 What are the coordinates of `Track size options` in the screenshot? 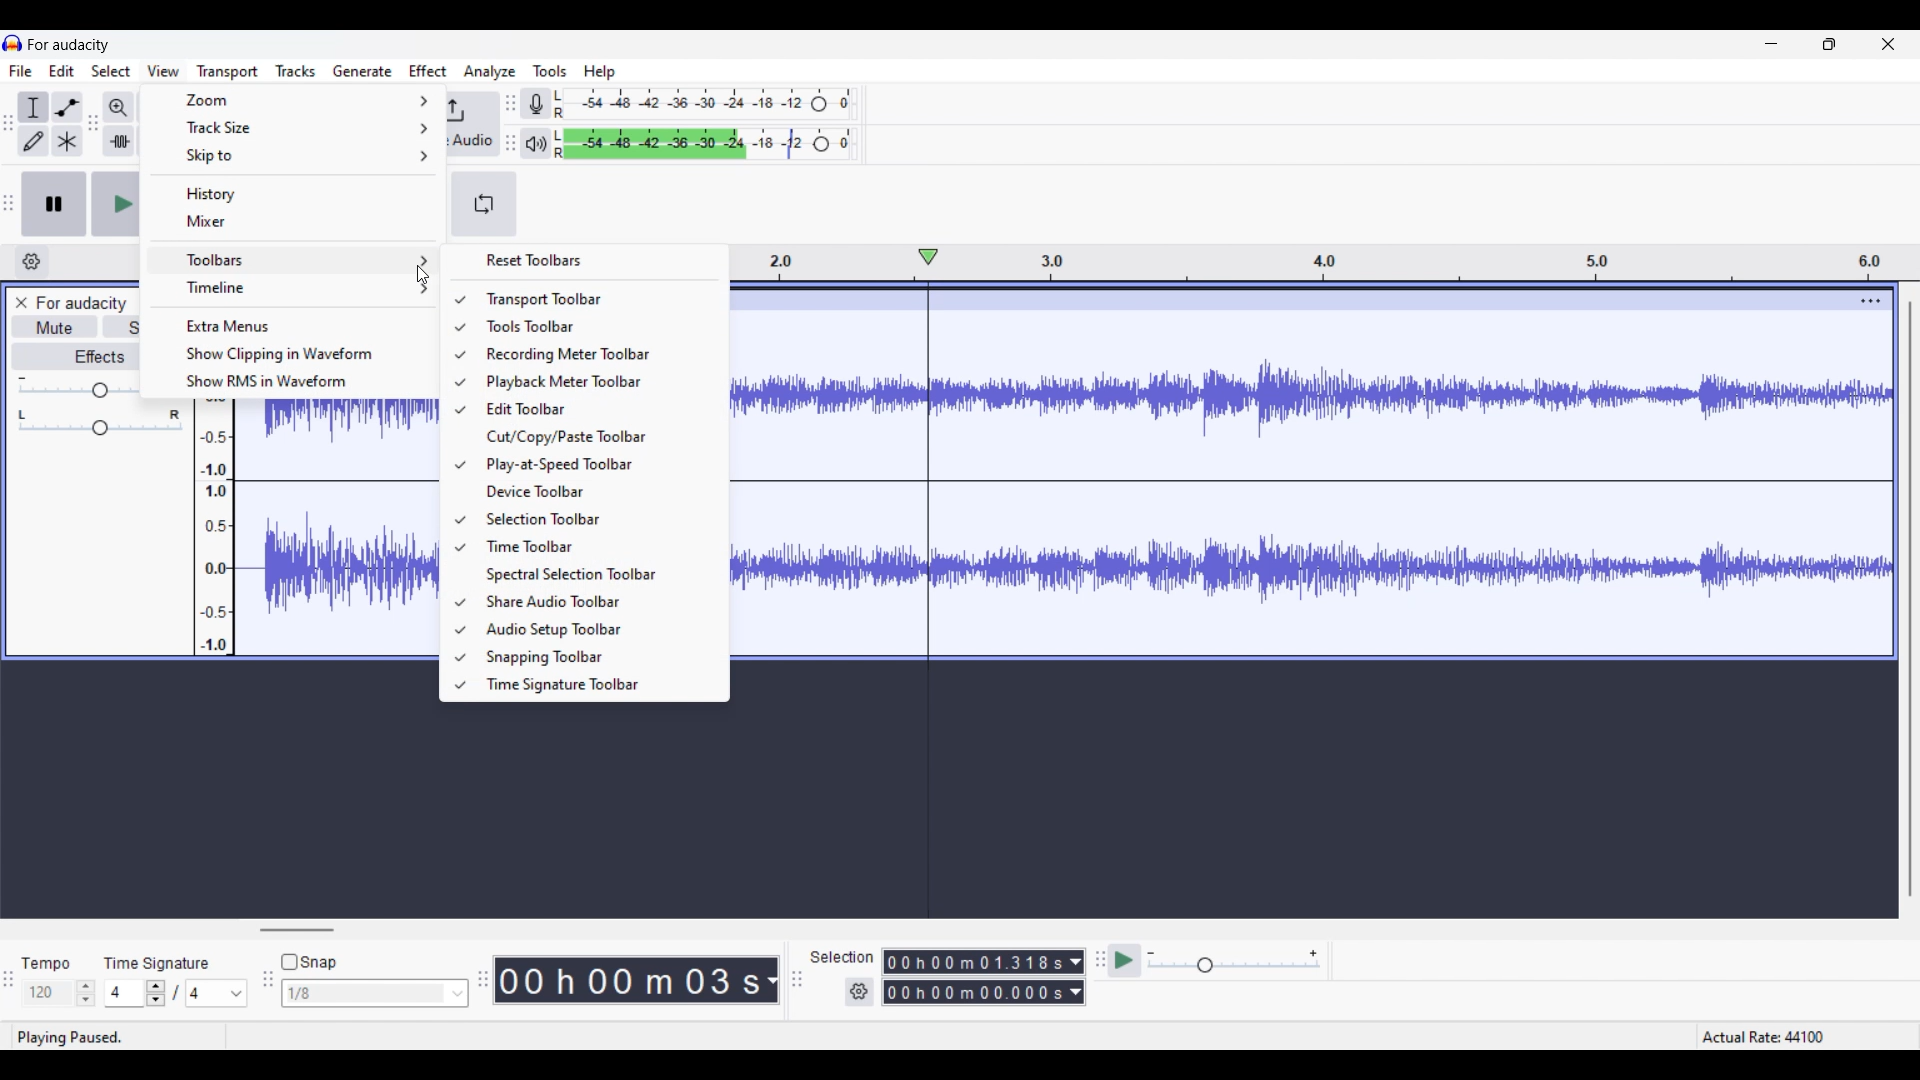 It's located at (296, 127).